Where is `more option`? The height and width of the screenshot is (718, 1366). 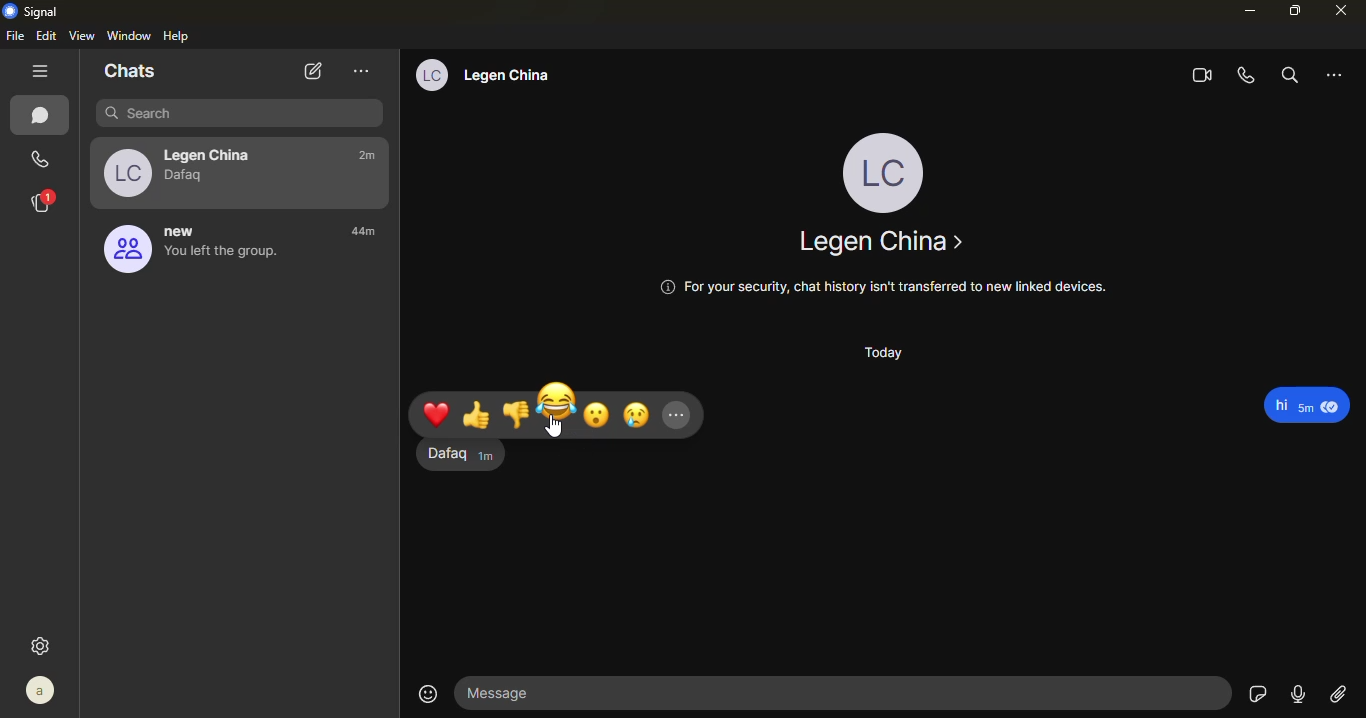 more option is located at coordinates (362, 70).